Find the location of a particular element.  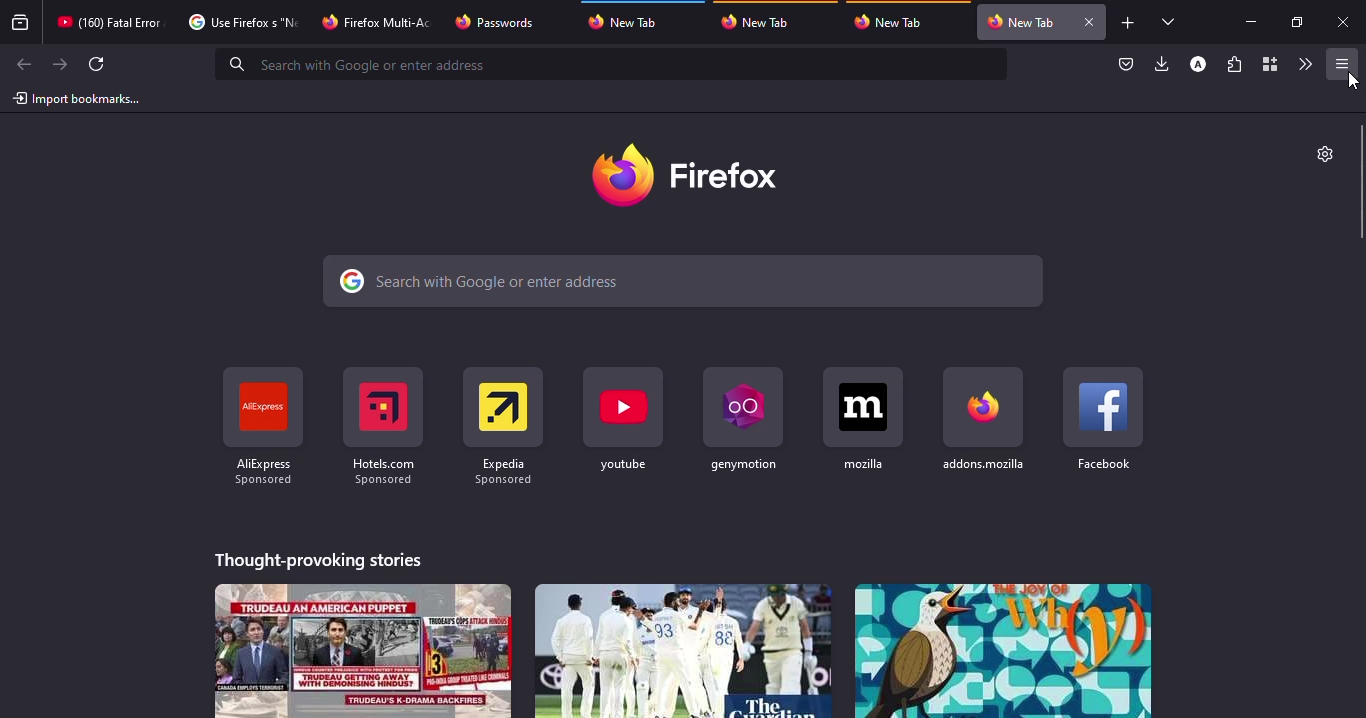

shortcut is located at coordinates (502, 419).